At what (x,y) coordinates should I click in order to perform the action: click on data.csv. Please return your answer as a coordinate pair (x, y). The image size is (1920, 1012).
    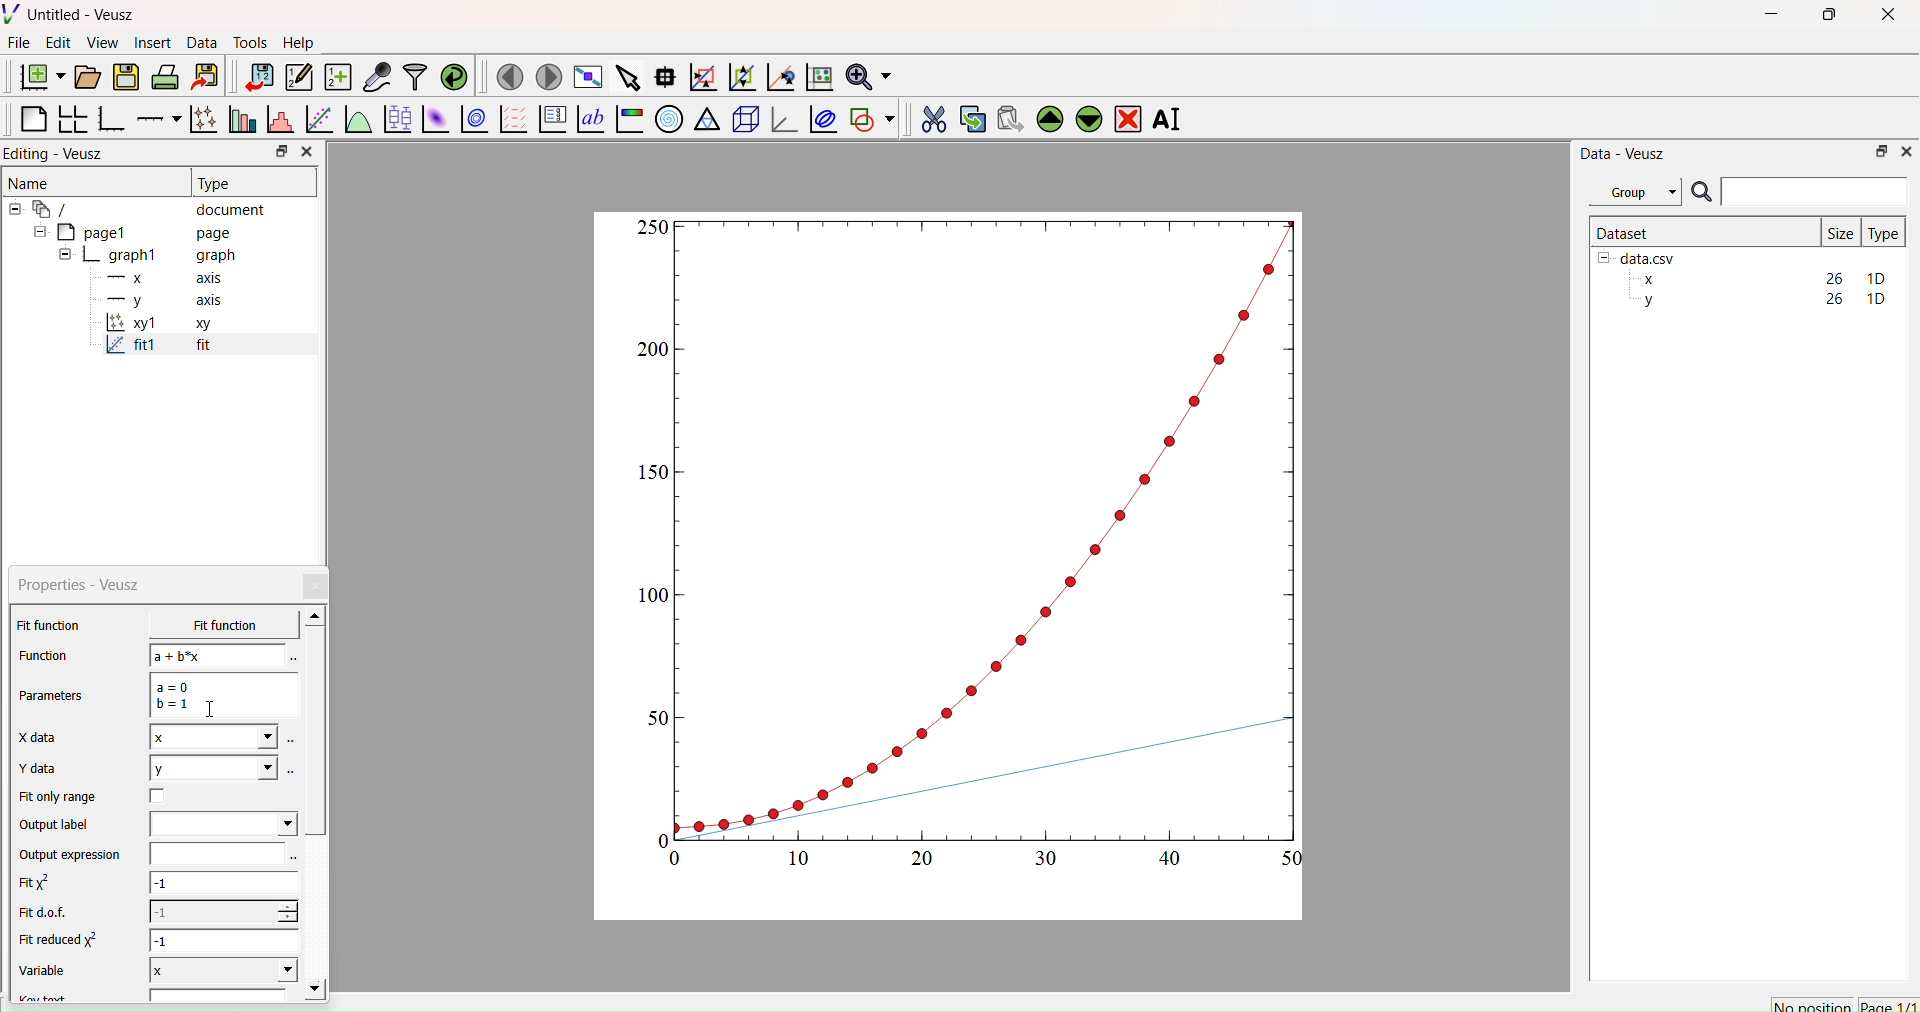
    Looking at the image, I should click on (1639, 256).